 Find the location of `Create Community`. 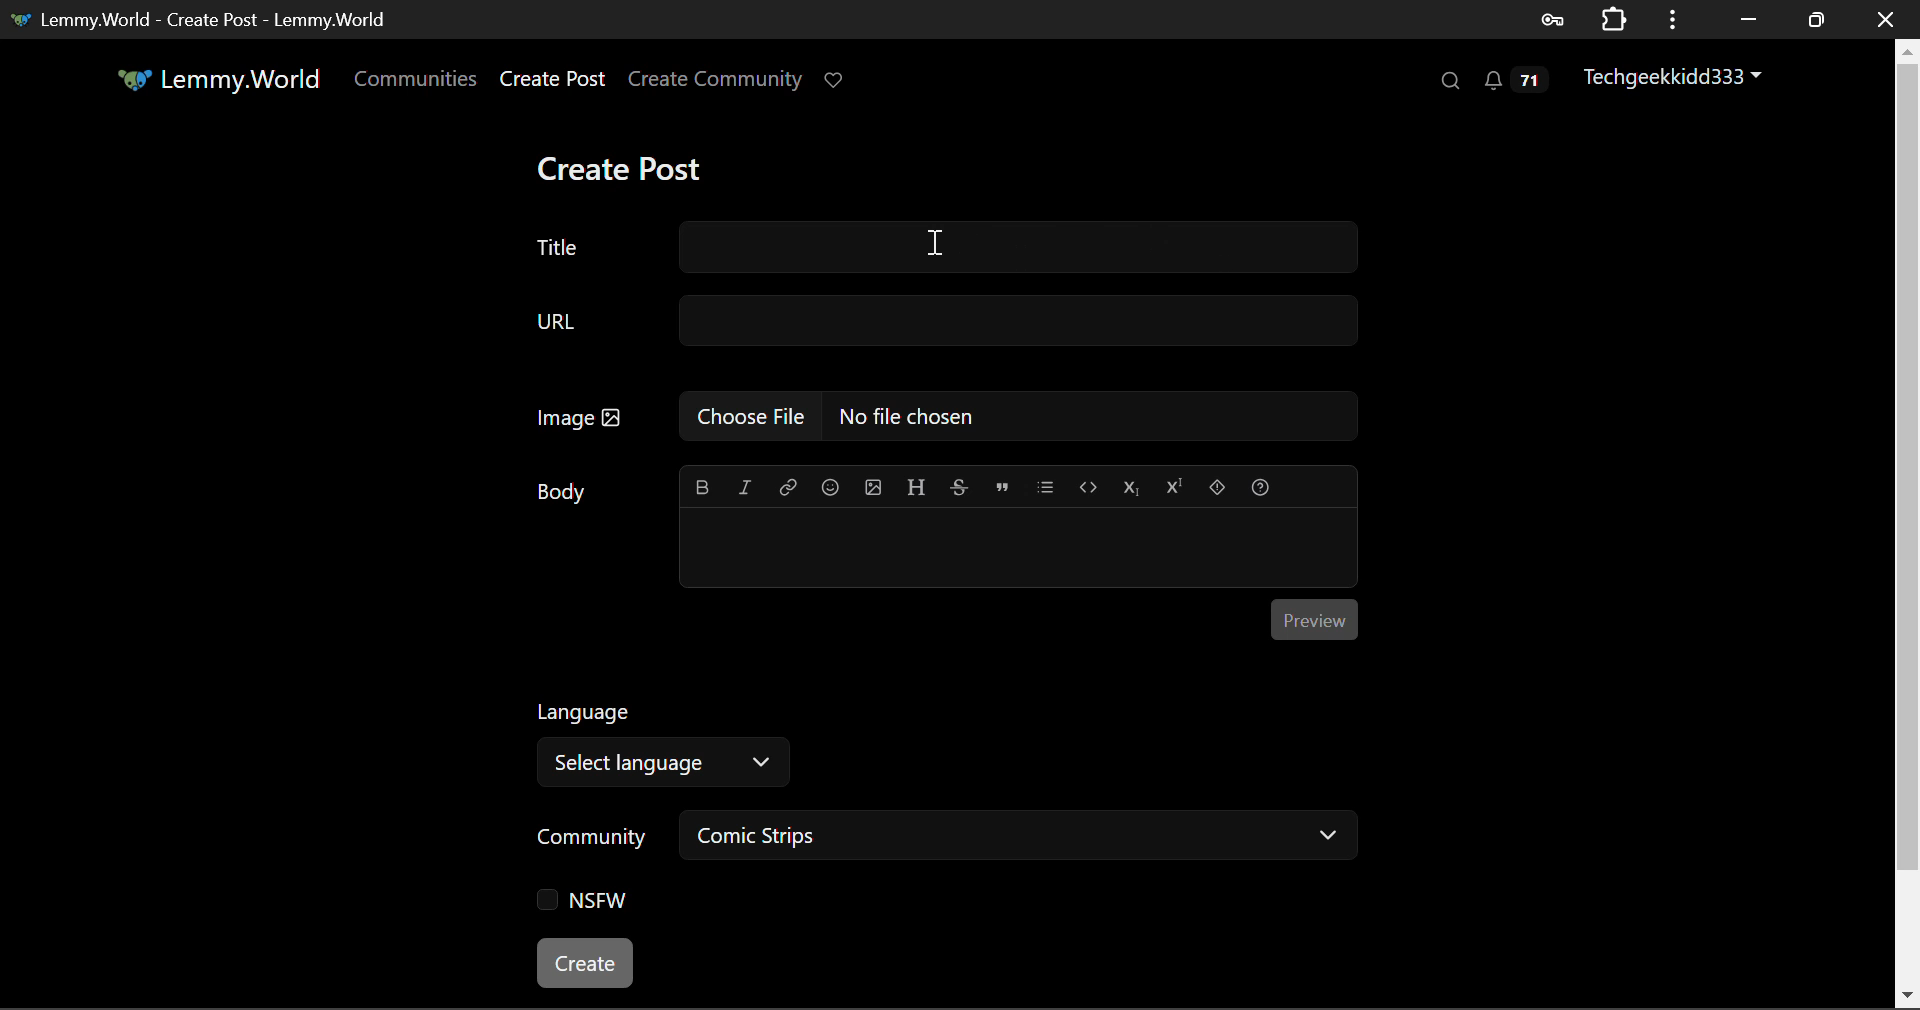

Create Community is located at coordinates (715, 77).